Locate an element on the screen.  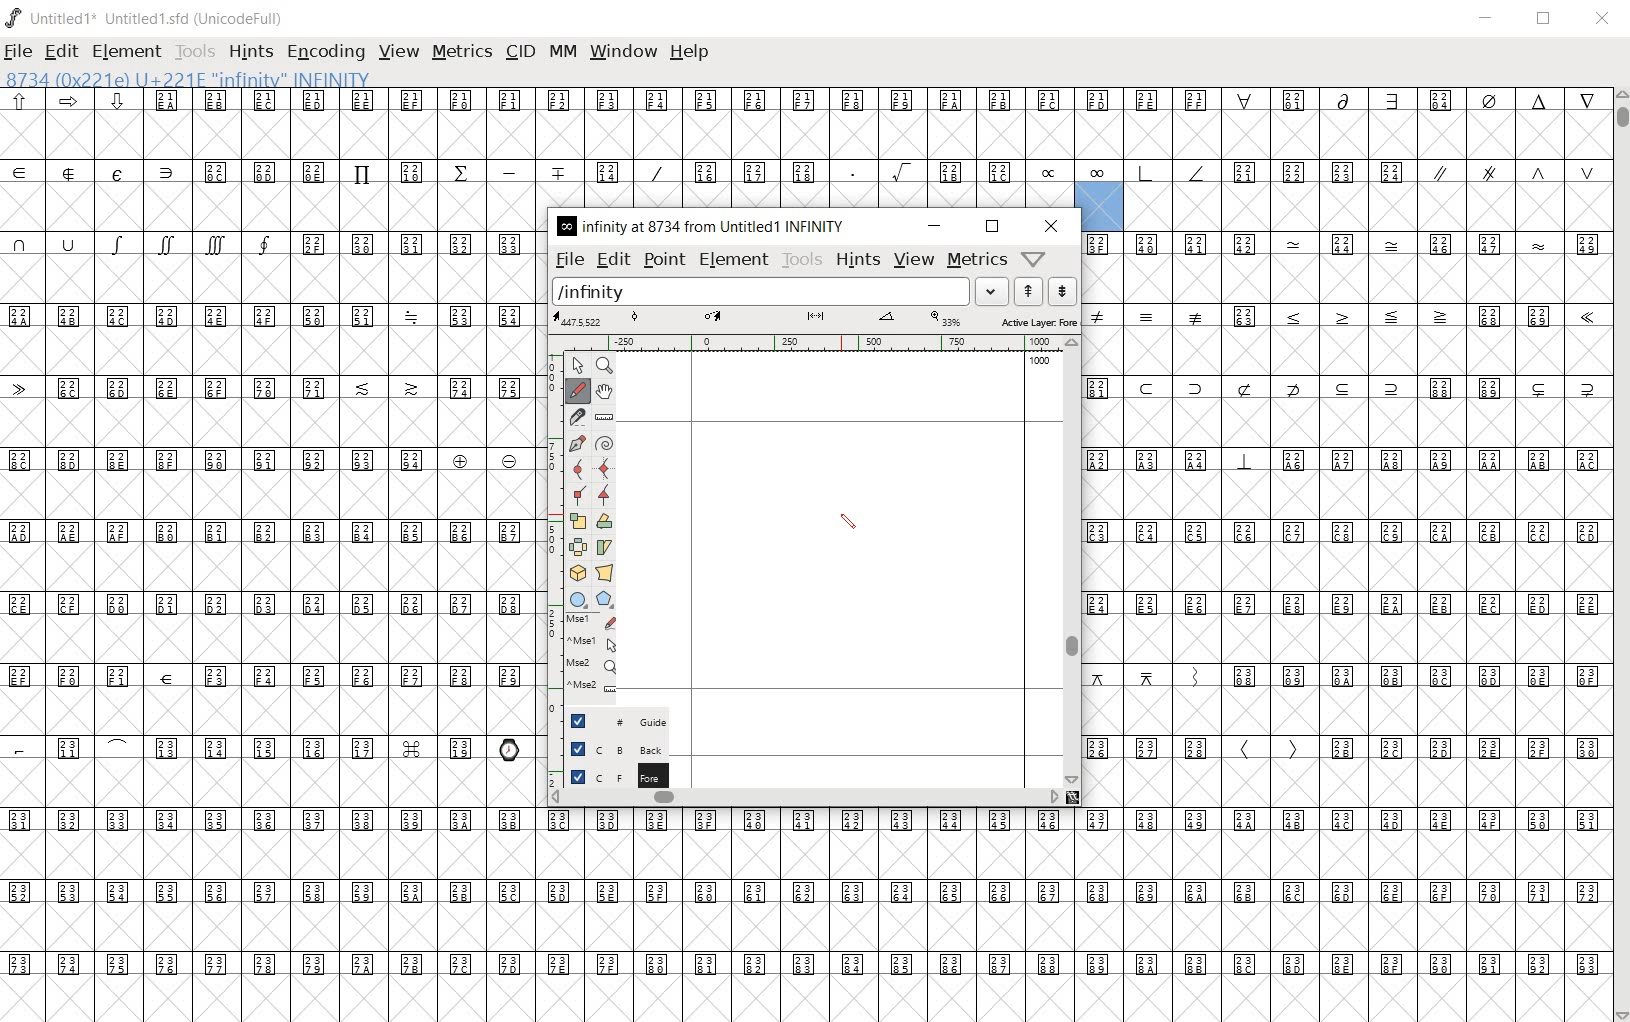
Add a corner point is located at coordinates (578, 496).